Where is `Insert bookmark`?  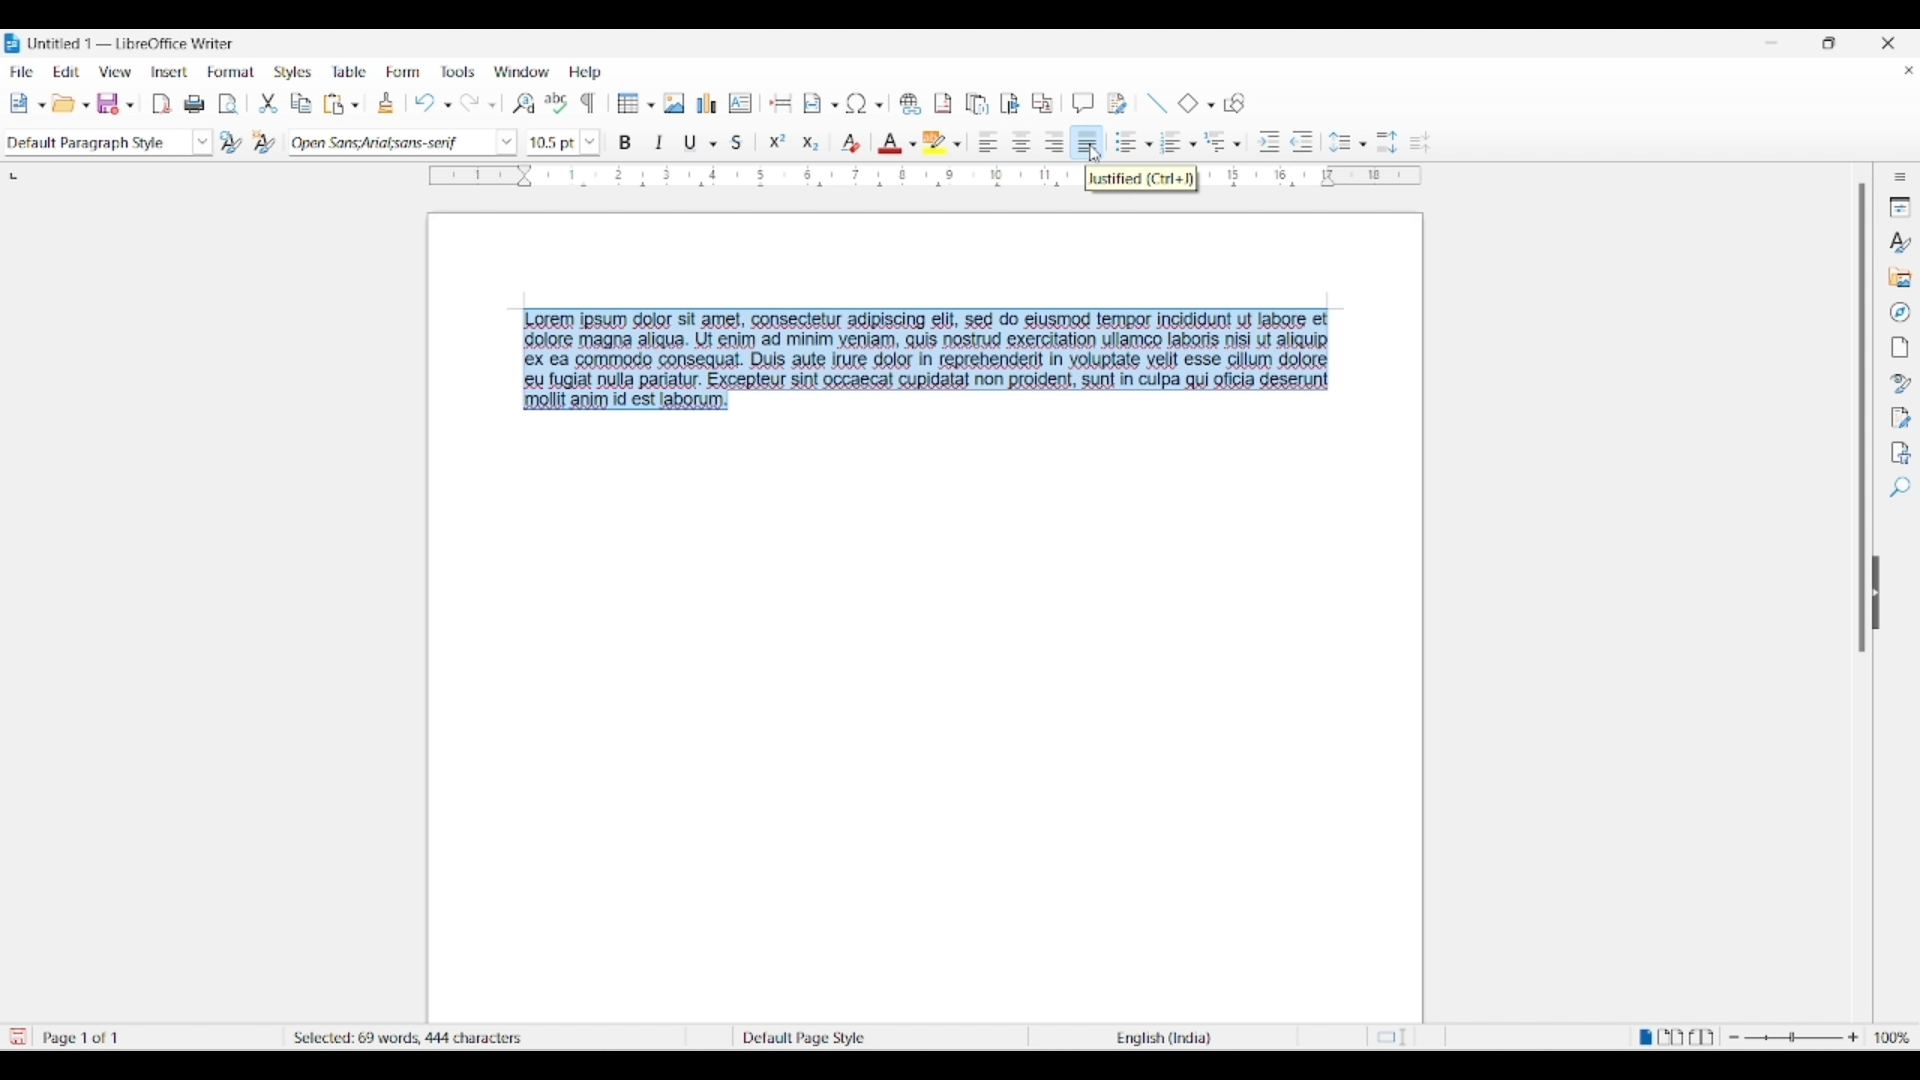 Insert bookmark is located at coordinates (1010, 103).